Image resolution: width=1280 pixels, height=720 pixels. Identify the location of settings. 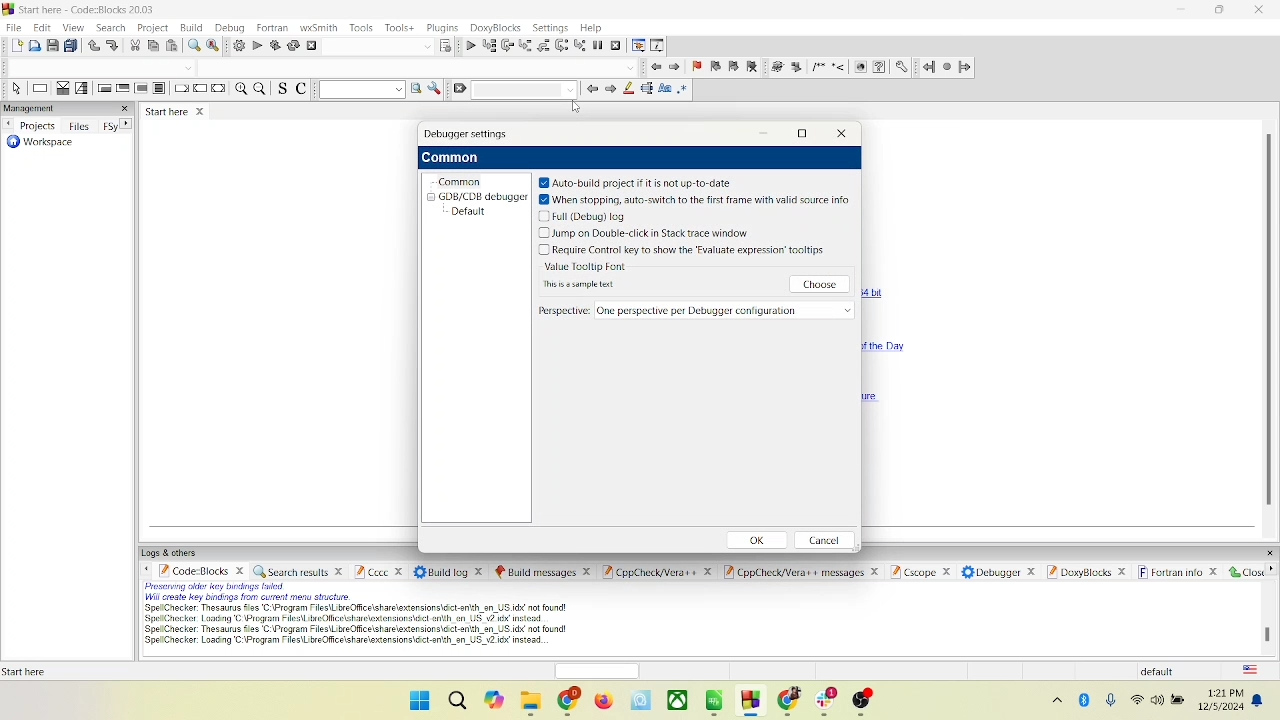
(899, 65).